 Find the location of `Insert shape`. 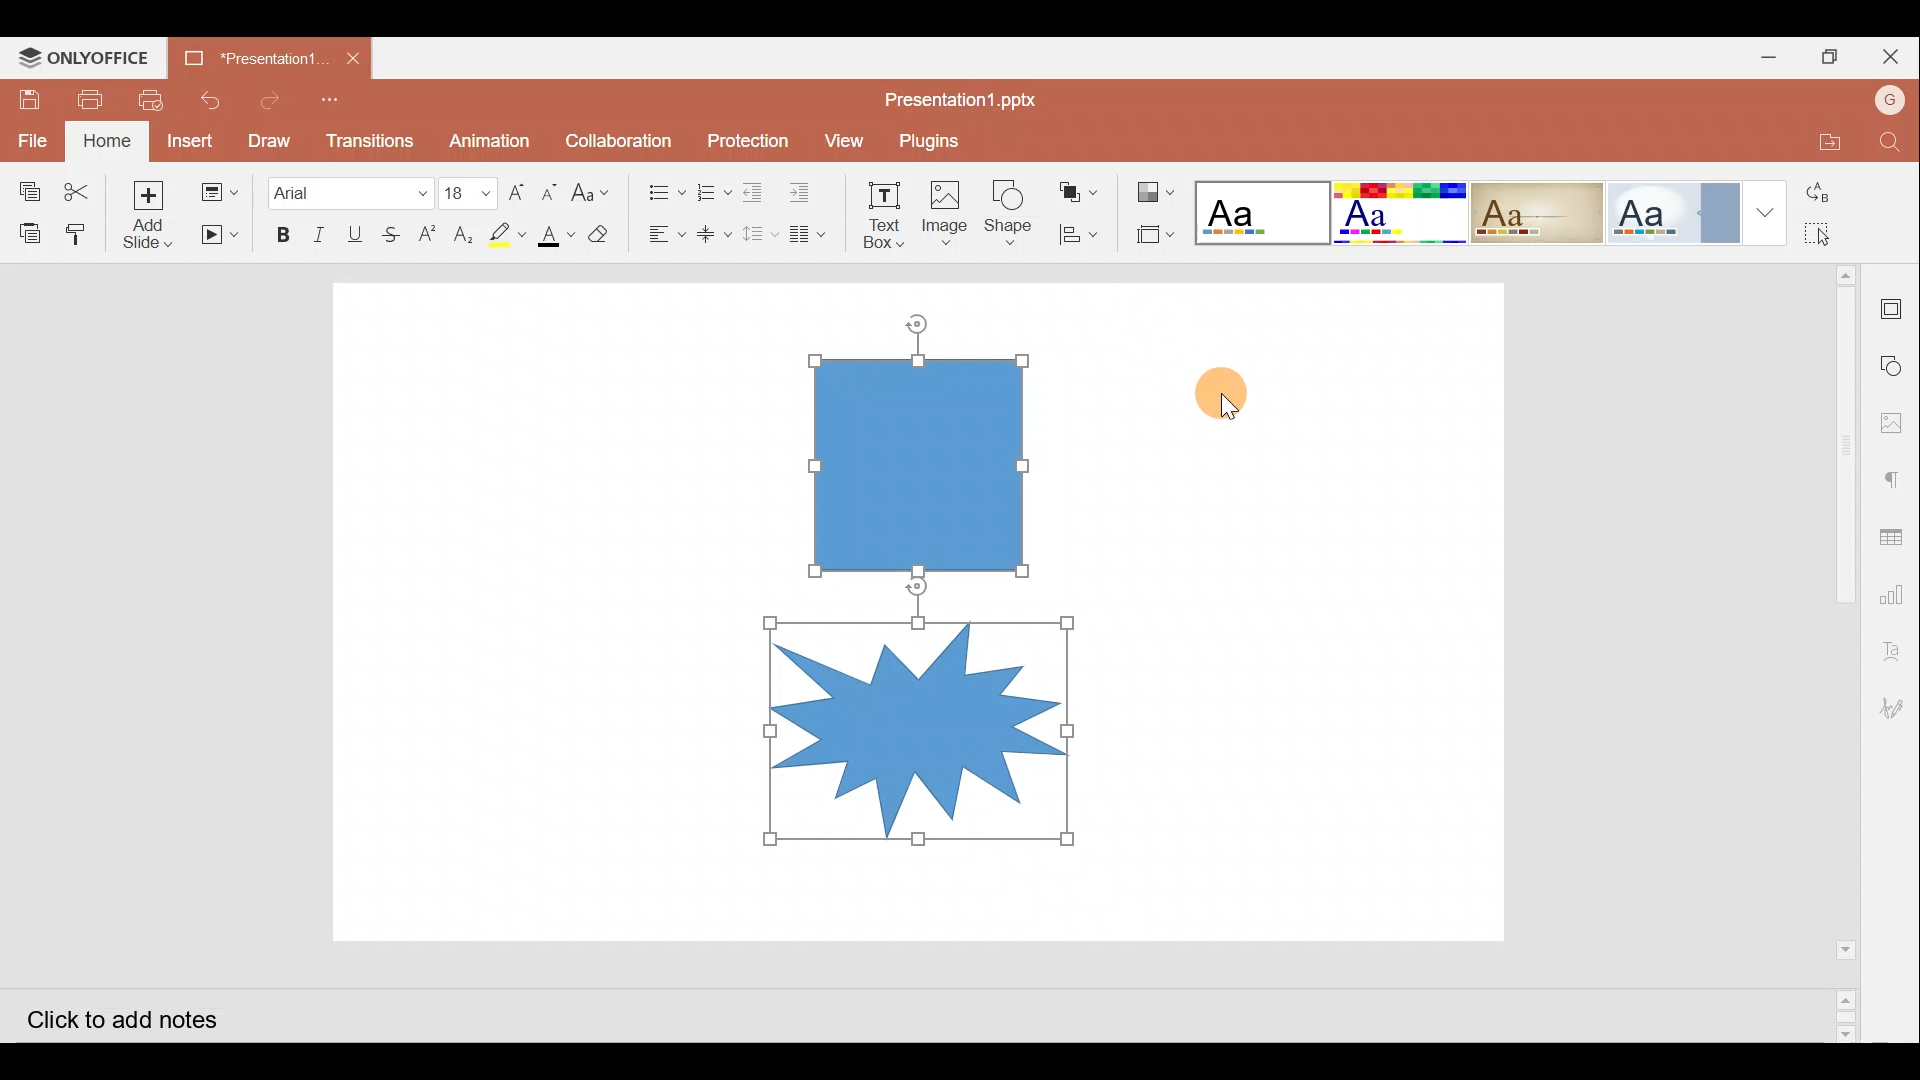

Insert shape is located at coordinates (1008, 204).